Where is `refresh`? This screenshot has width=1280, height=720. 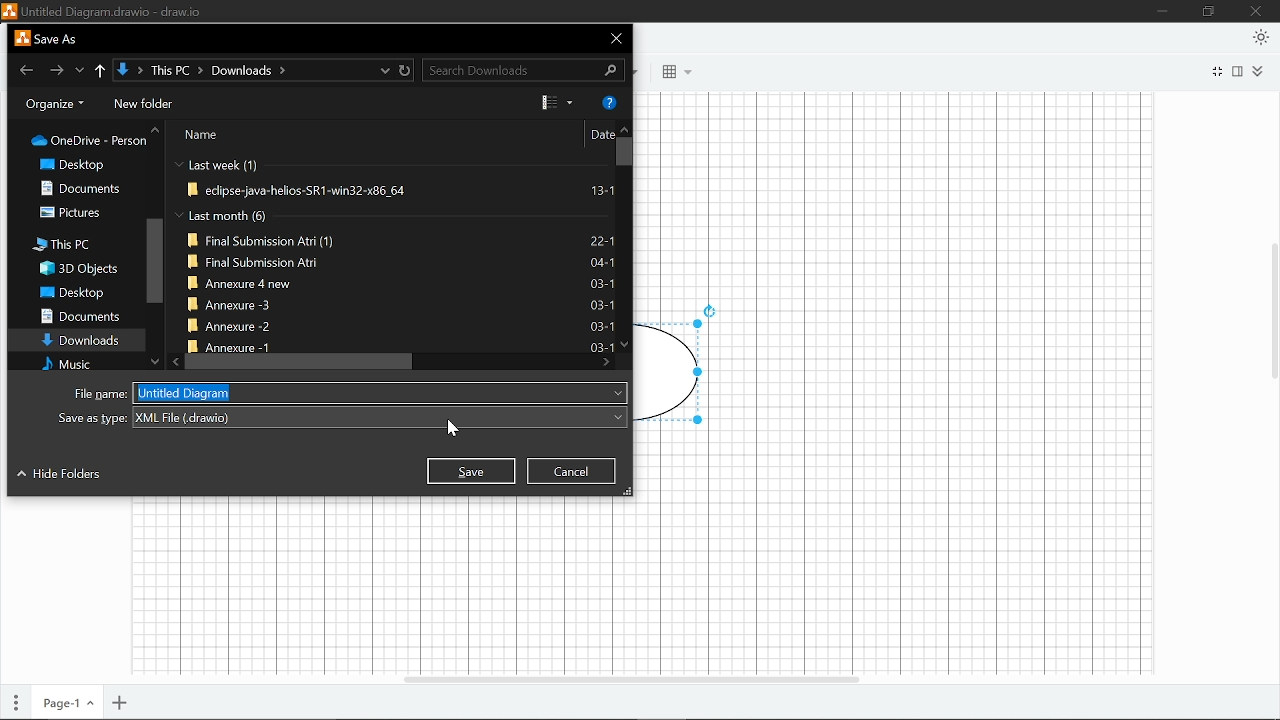
refresh is located at coordinates (406, 70).